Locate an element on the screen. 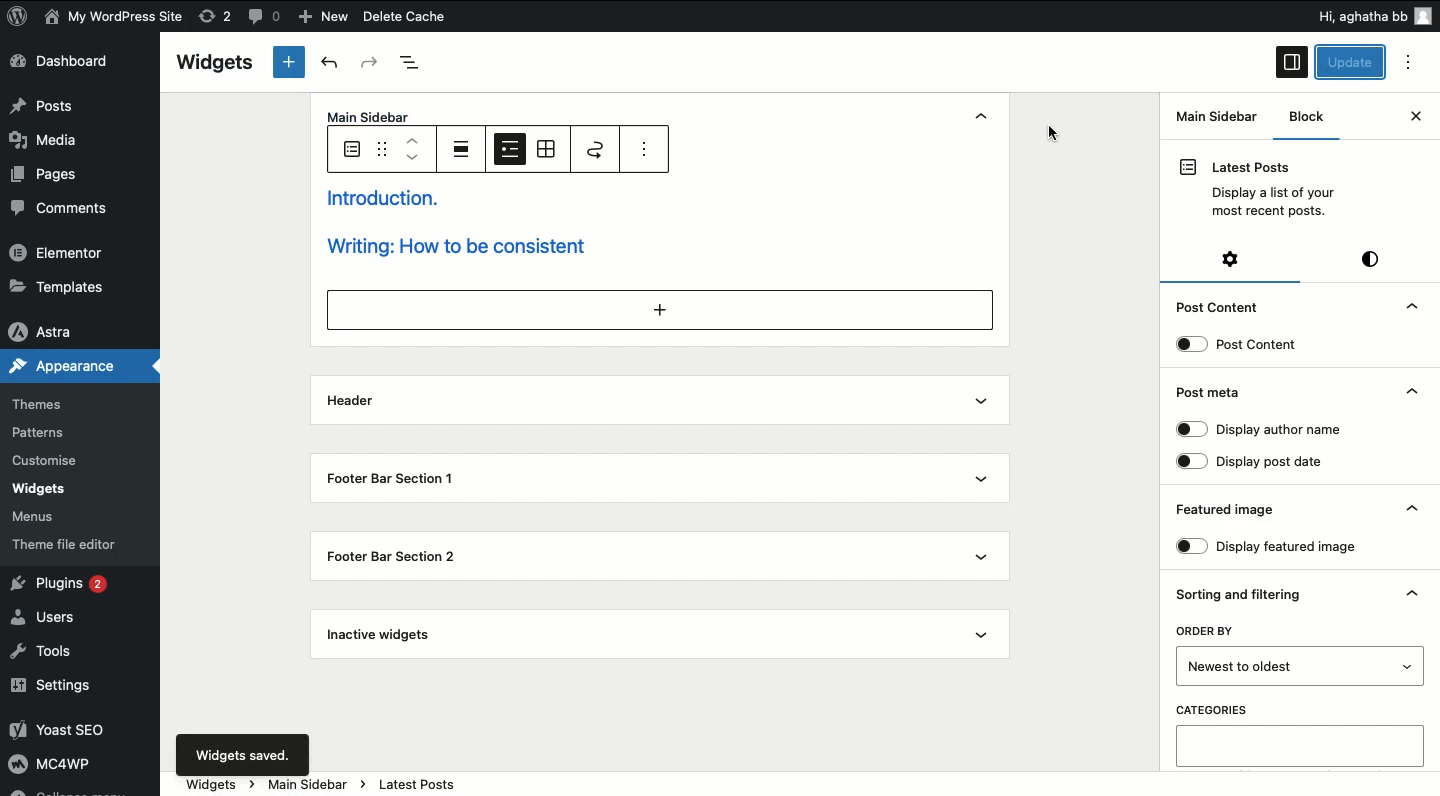 This screenshot has height=796, width=1440. Latest pots is located at coordinates (350, 151).